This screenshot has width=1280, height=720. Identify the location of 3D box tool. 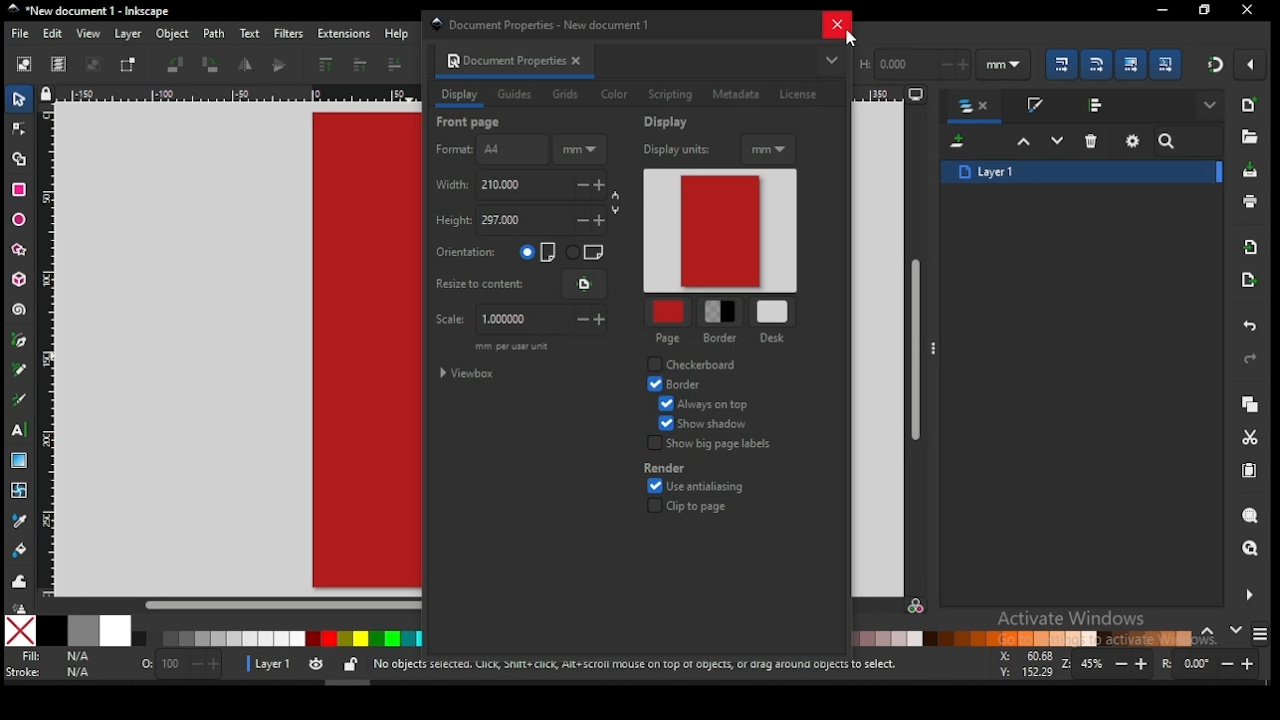
(21, 279).